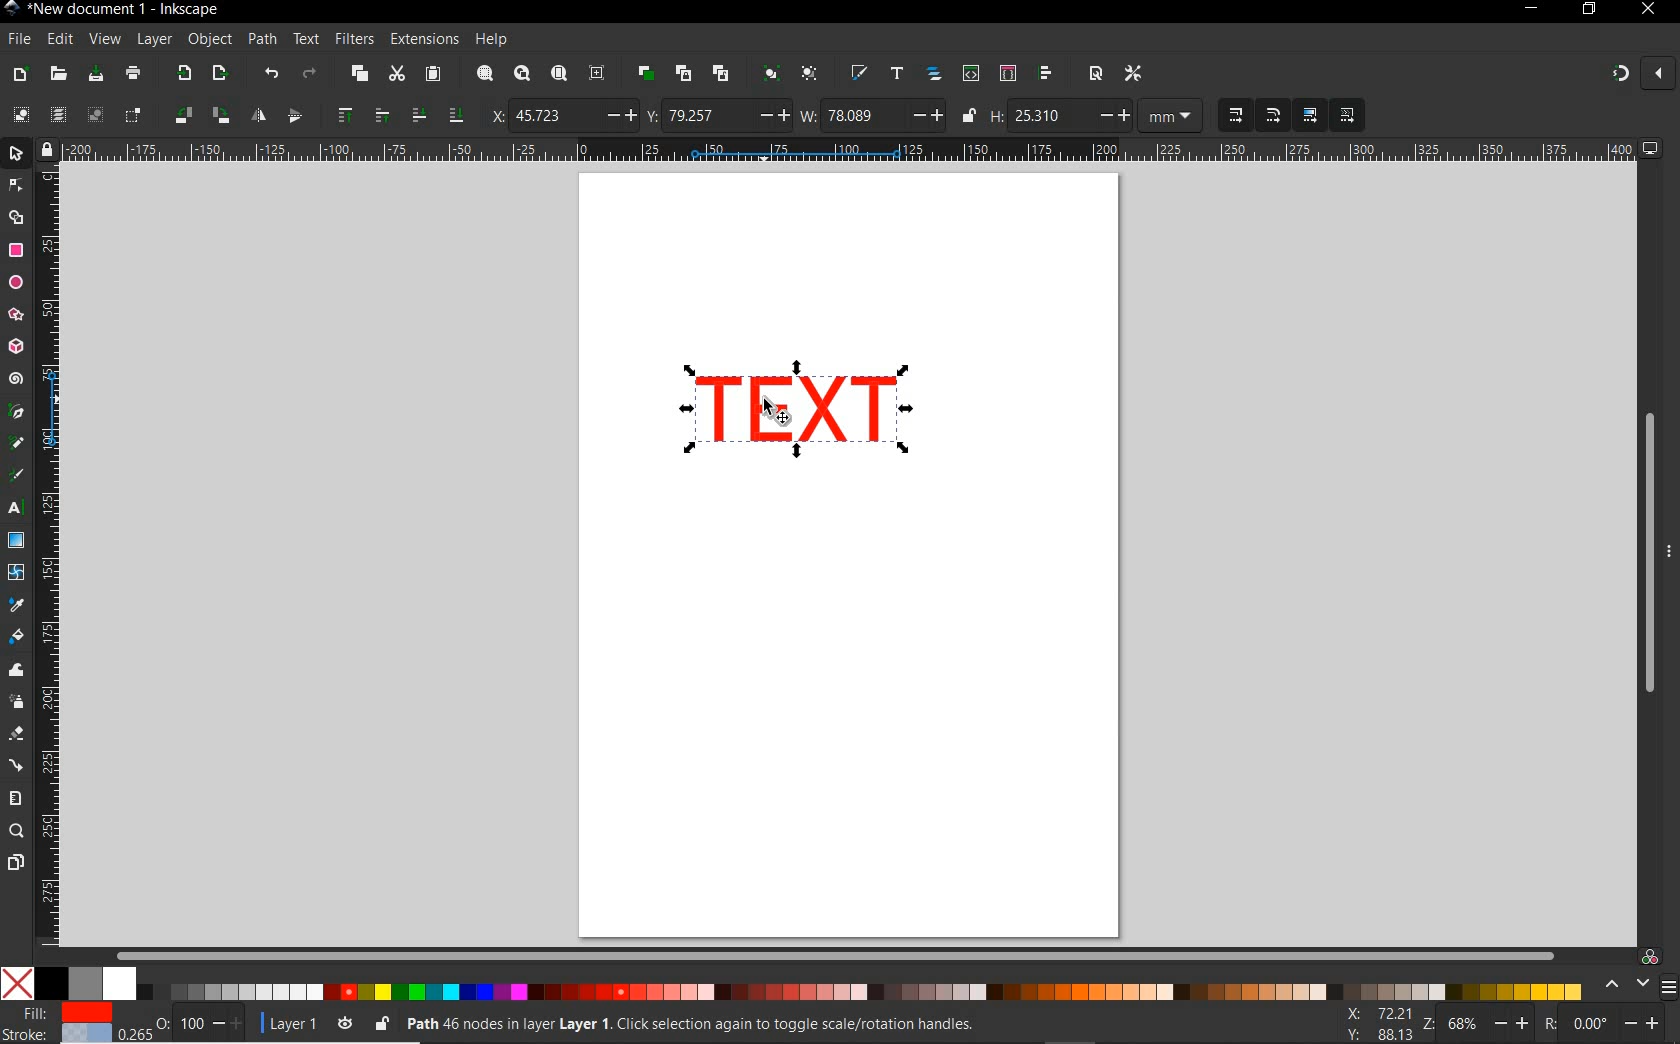 This screenshot has width=1680, height=1044. What do you see at coordinates (858, 74) in the screenshot?
I see `OPEN FILL AND STROKE` at bounding box center [858, 74].